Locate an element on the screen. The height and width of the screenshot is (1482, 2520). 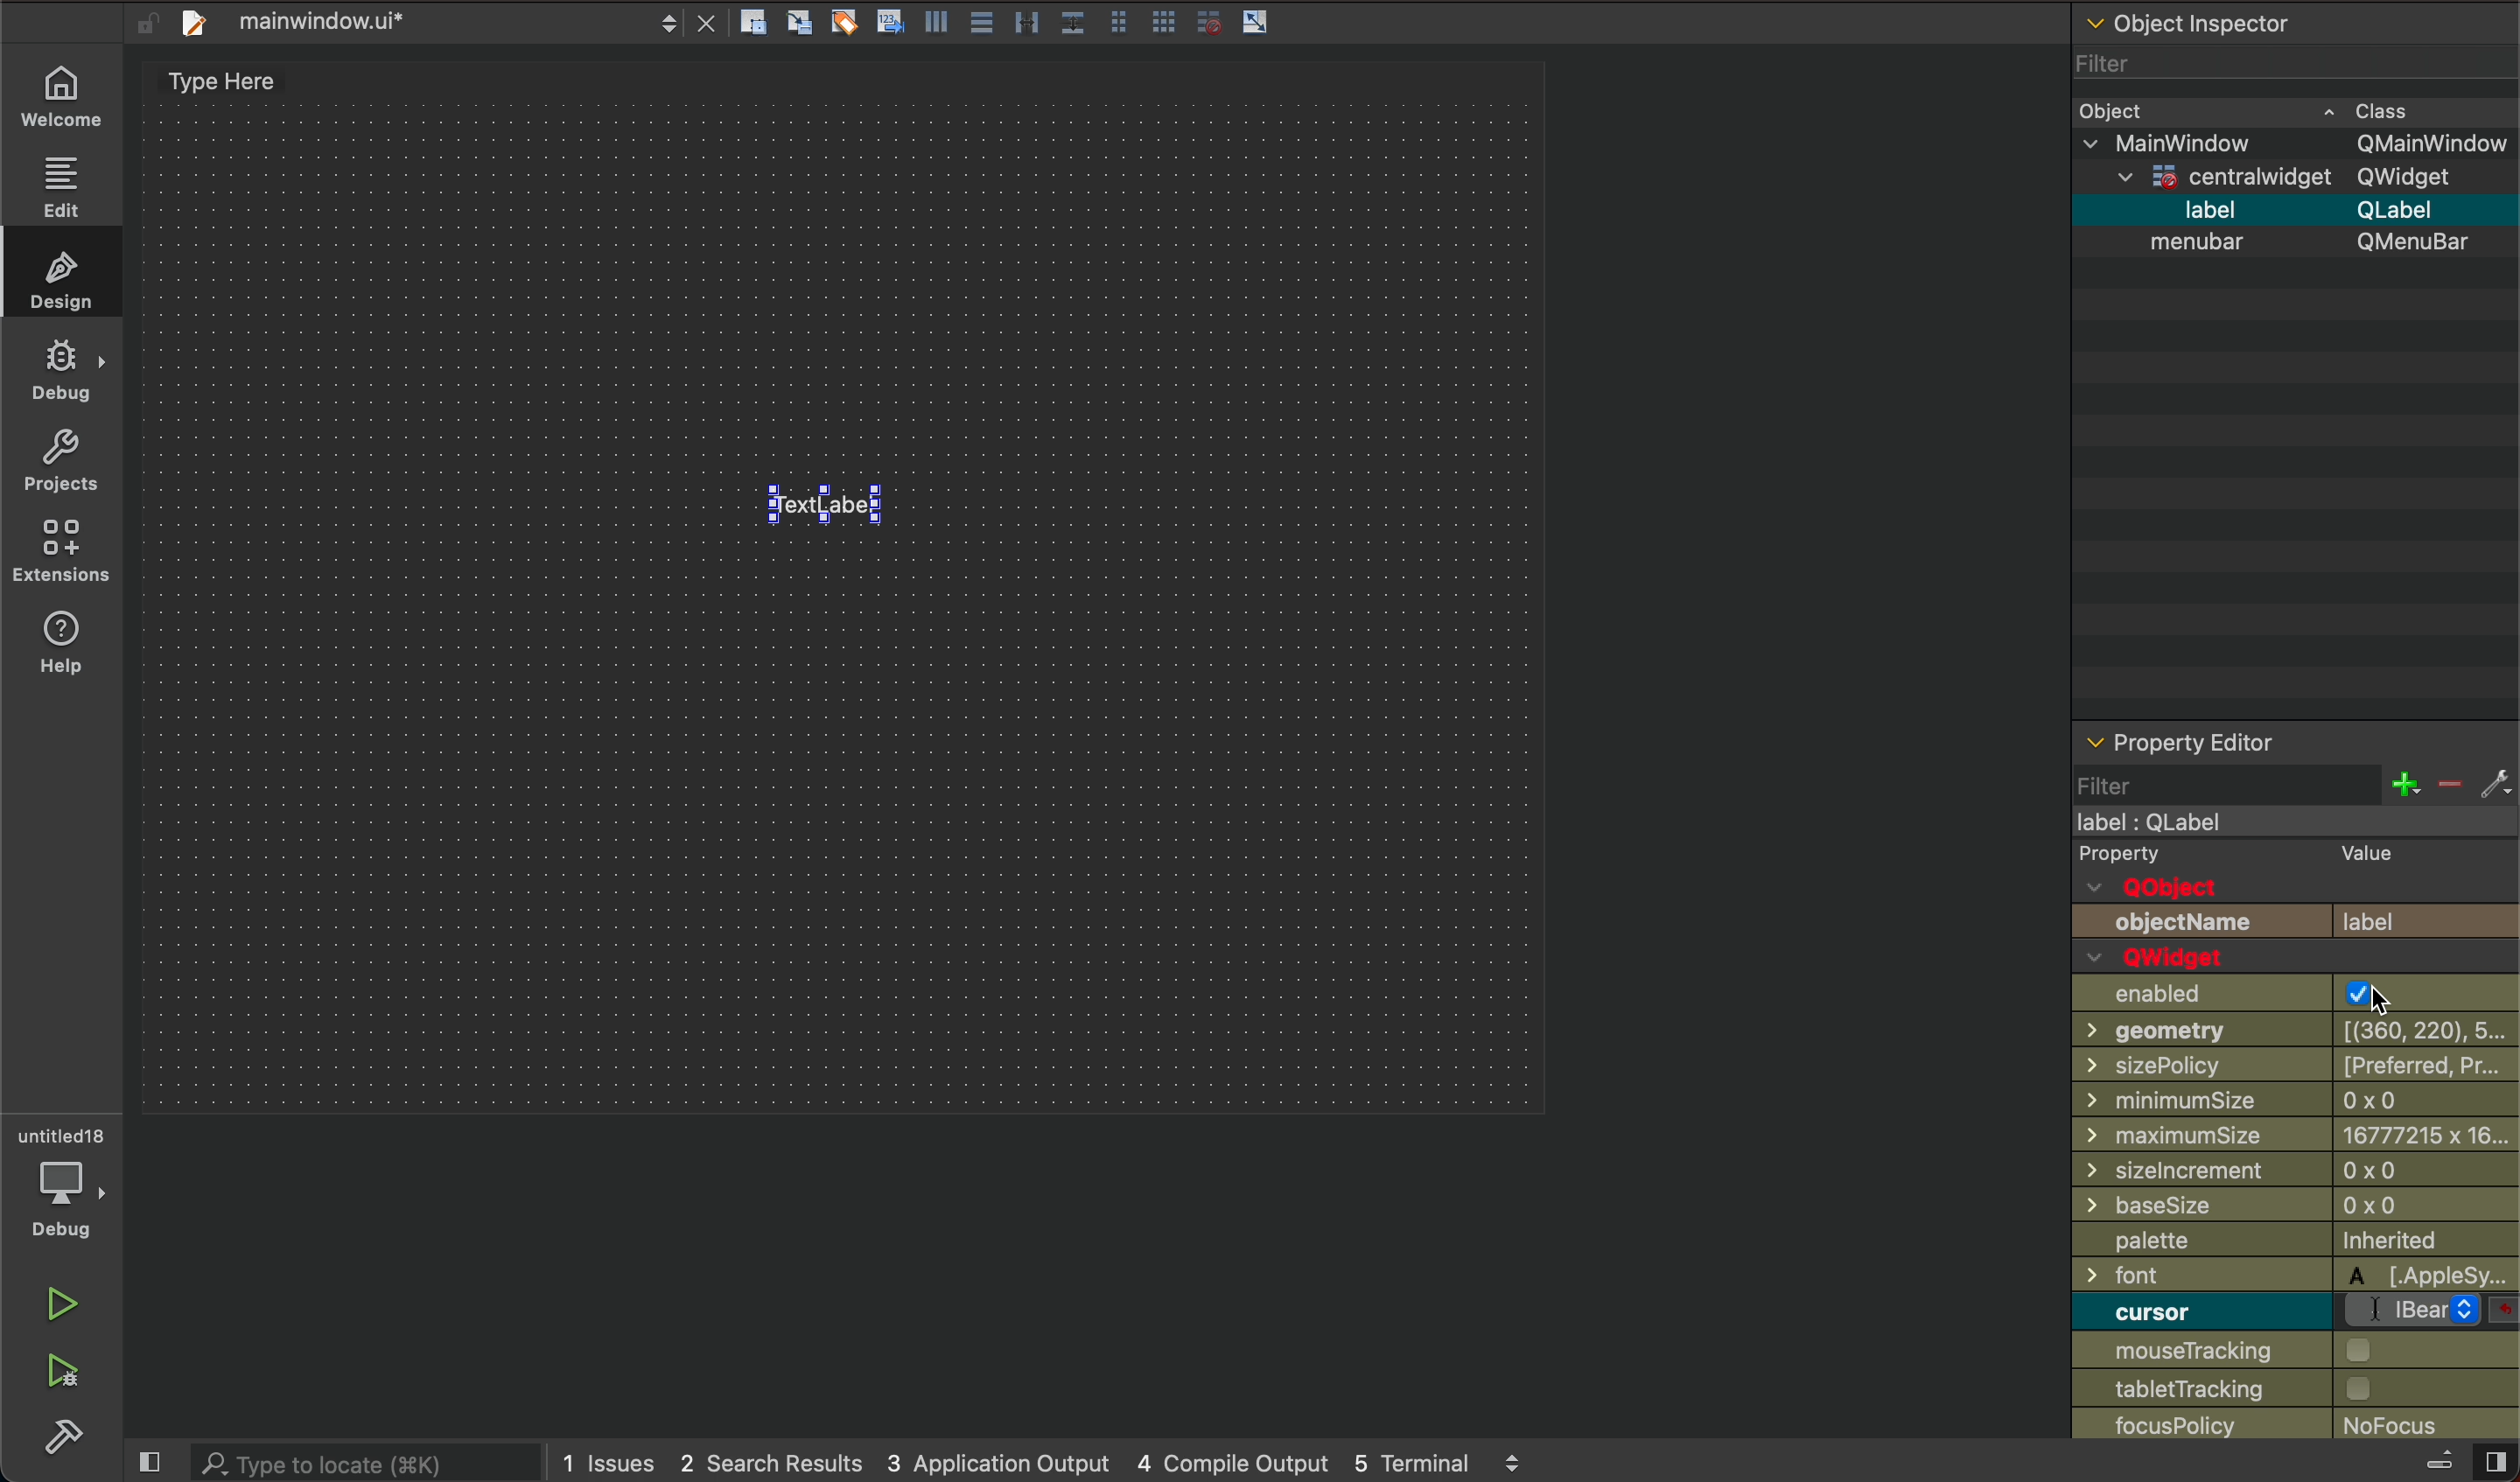
Filter is located at coordinates (2110, 62).